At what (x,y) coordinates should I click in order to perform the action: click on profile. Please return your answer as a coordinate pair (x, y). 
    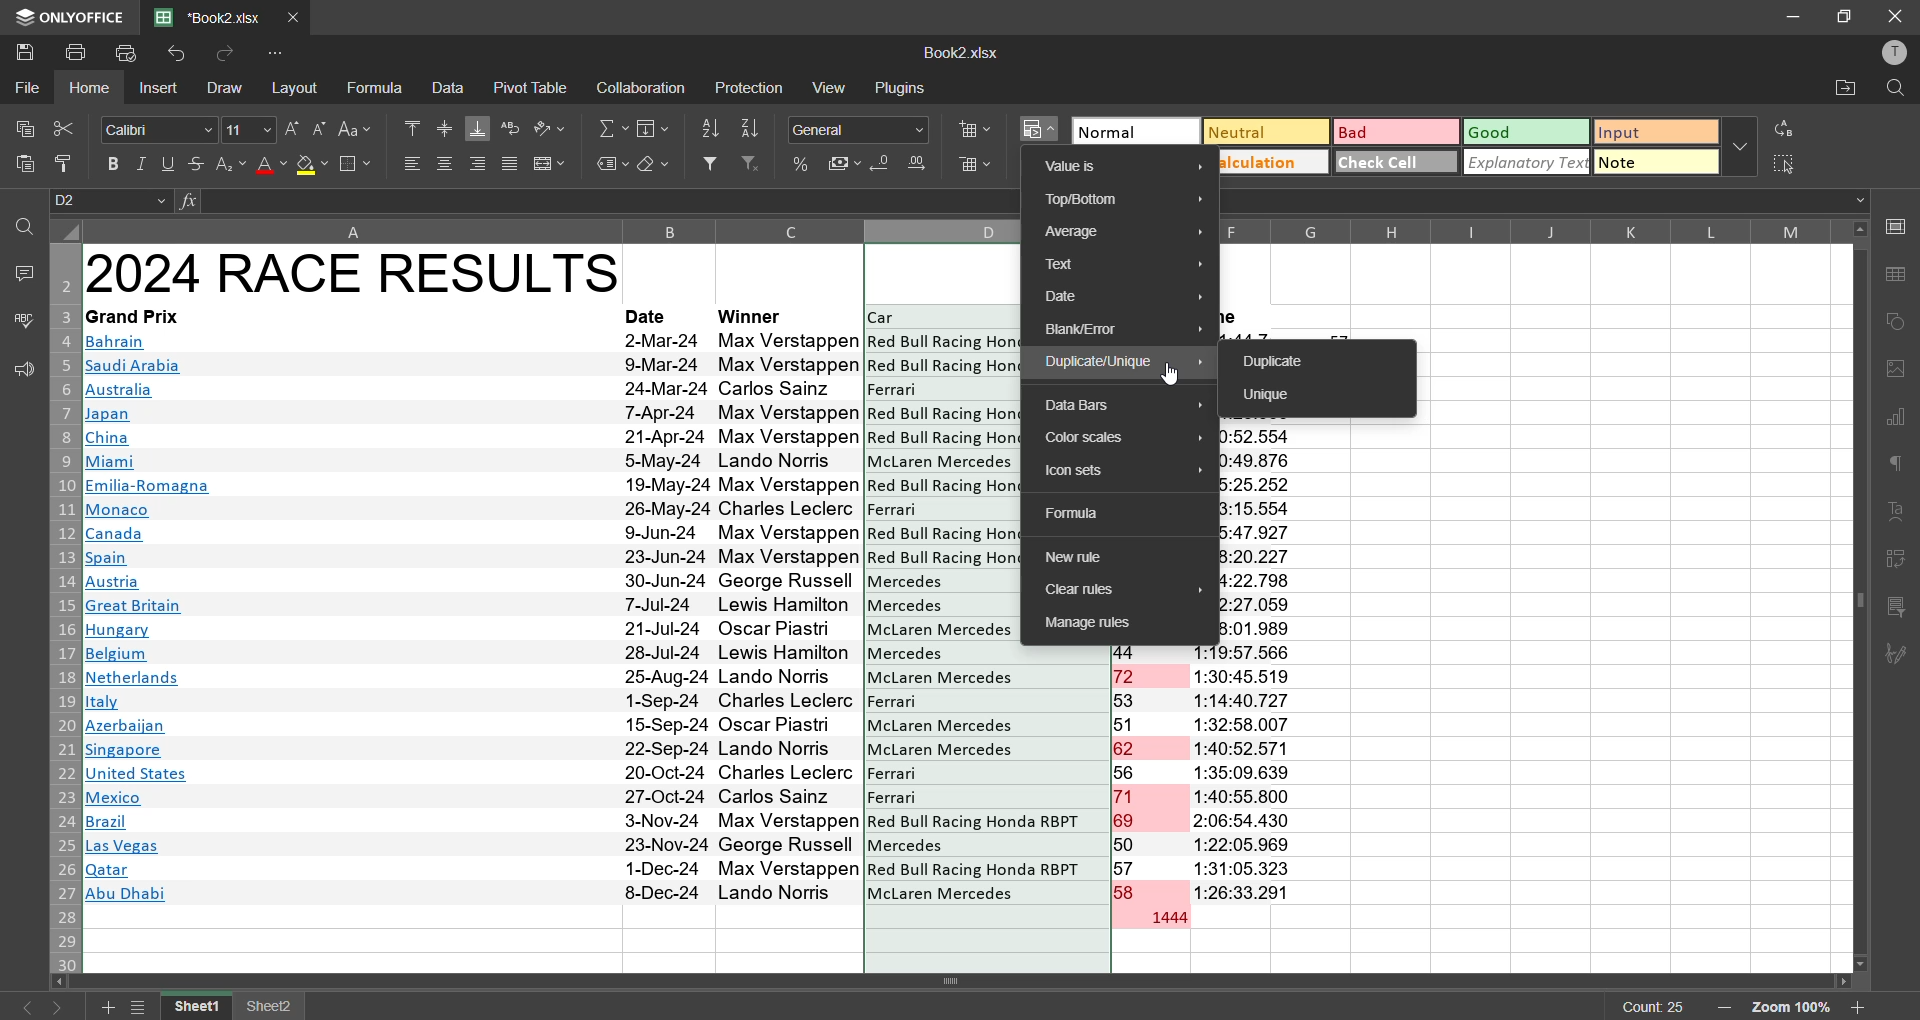
    Looking at the image, I should click on (1889, 52).